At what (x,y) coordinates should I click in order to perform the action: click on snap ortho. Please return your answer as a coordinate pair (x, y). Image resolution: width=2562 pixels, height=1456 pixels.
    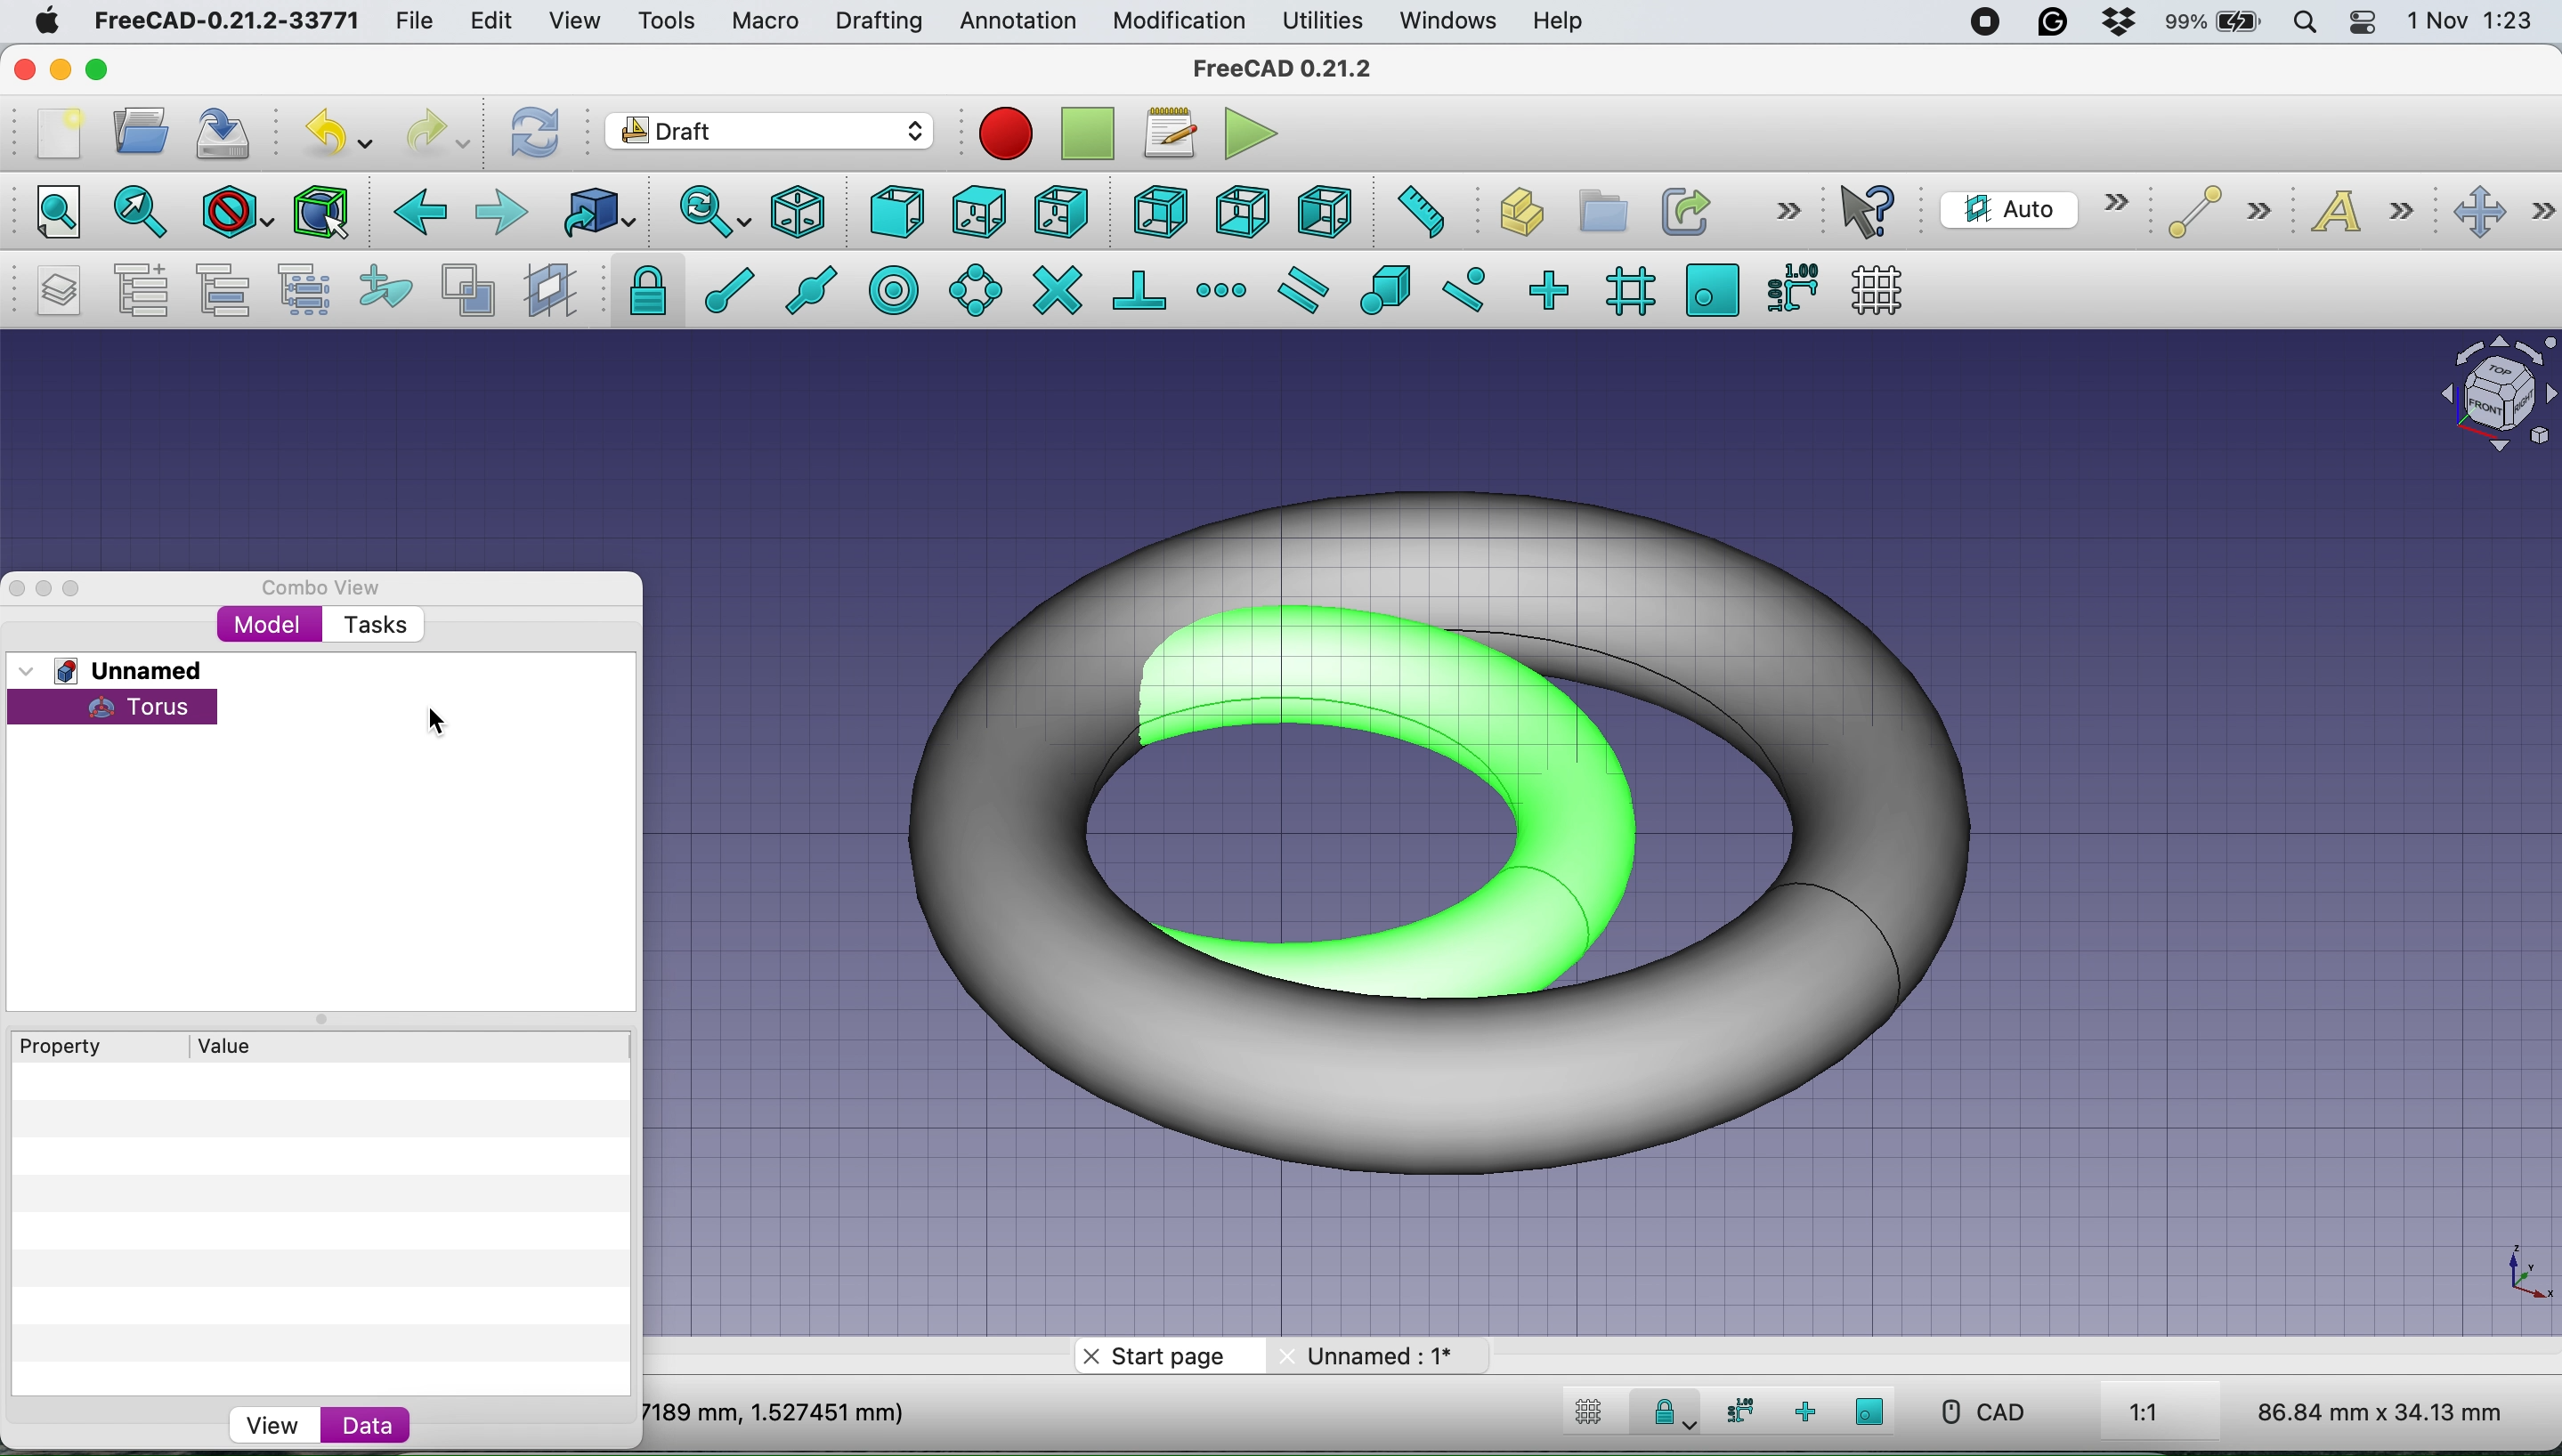
    Looking at the image, I should click on (1802, 1411).